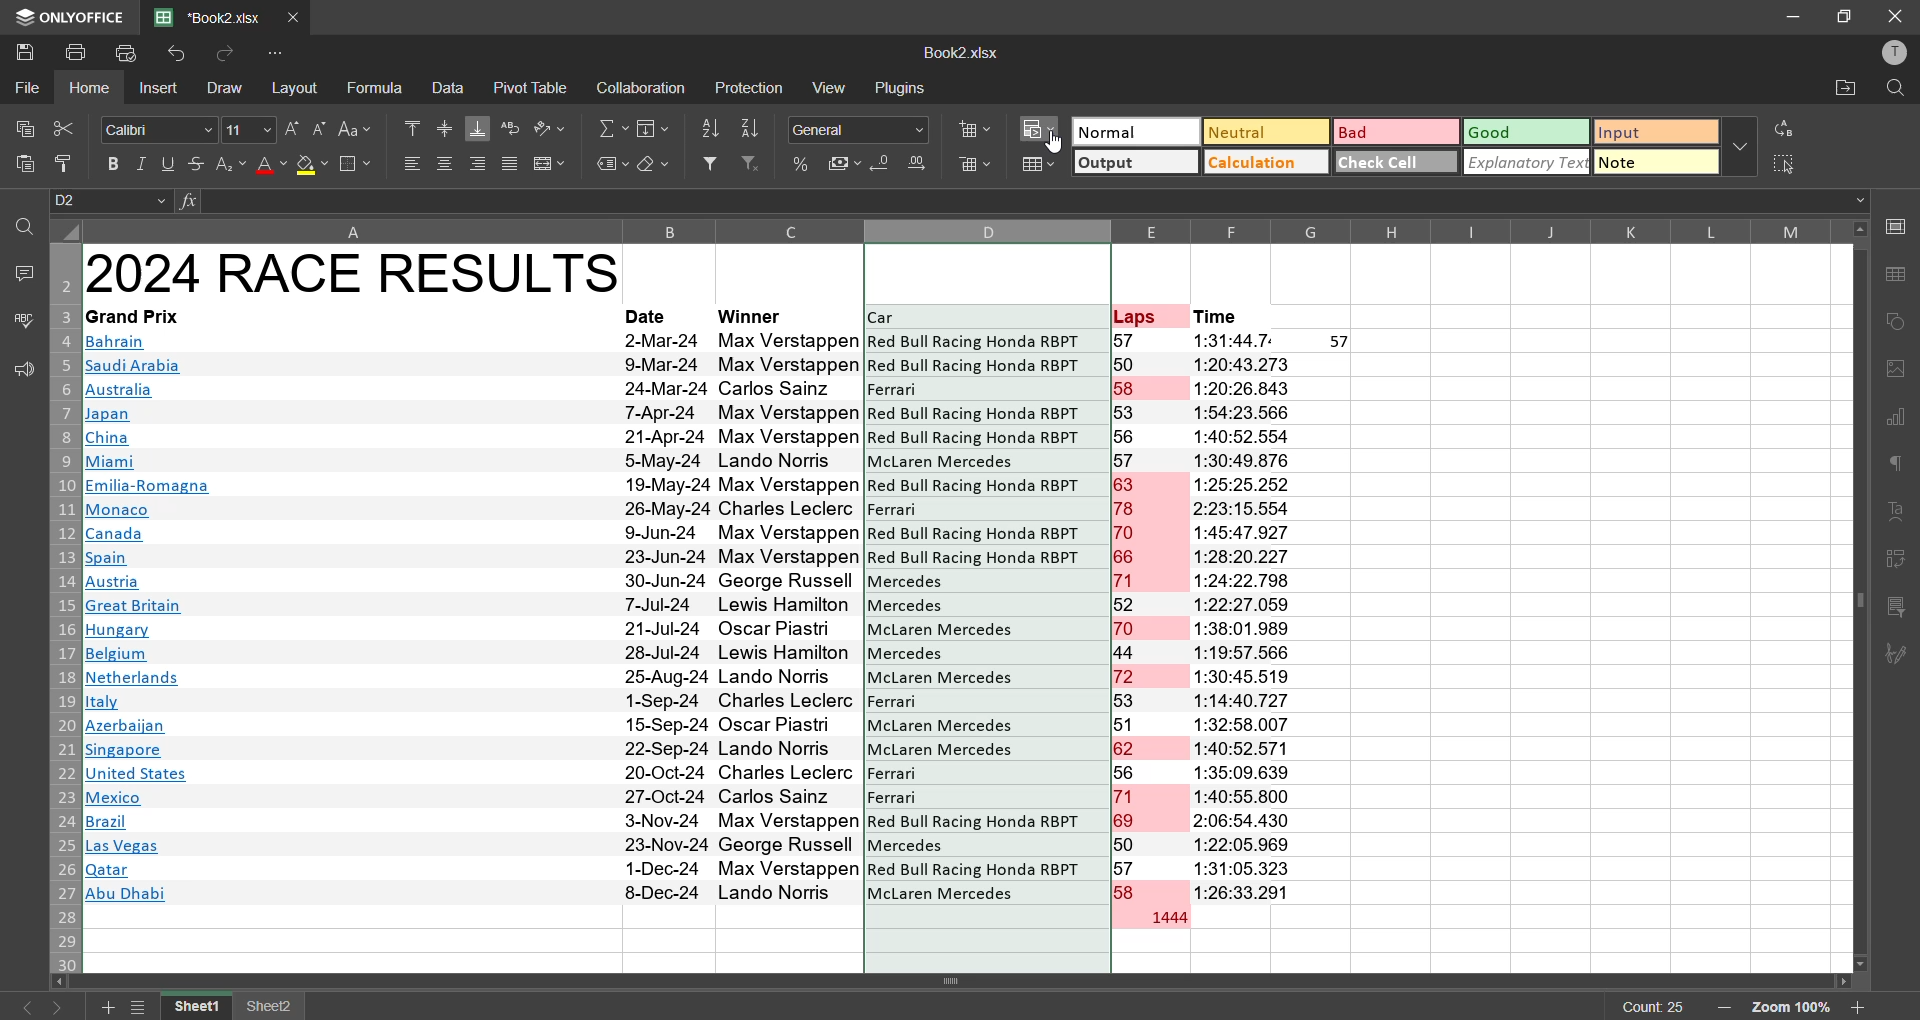 This screenshot has width=1920, height=1020. What do you see at coordinates (299, 88) in the screenshot?
I see `layout` at bounding box center [299, 88].